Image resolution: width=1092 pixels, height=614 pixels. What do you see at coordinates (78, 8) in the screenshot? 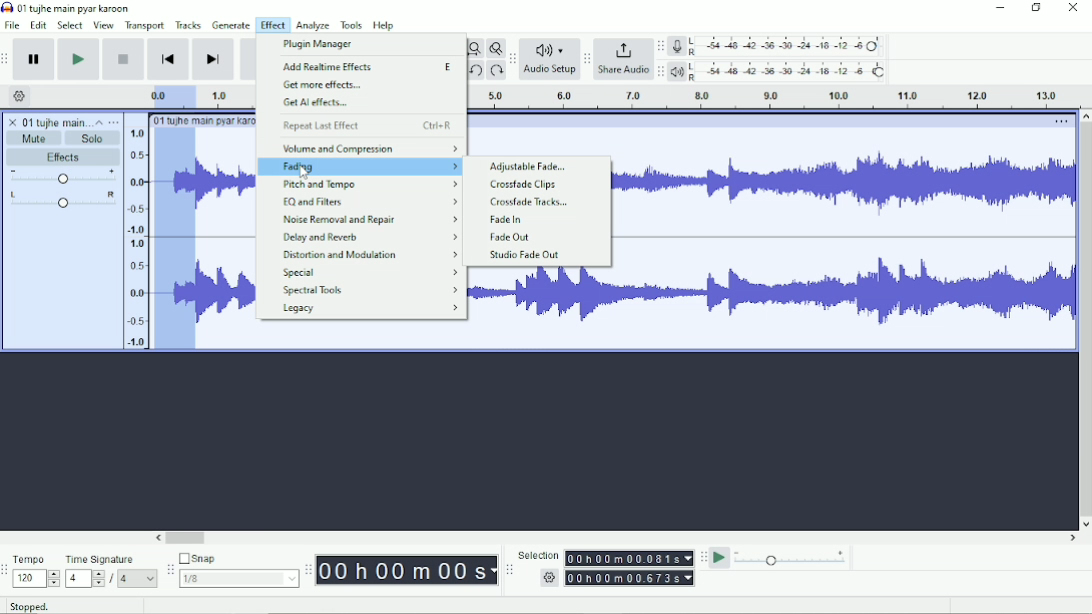
I see `01 tujhe main pyar karoon` at bounding box center [78, 8].